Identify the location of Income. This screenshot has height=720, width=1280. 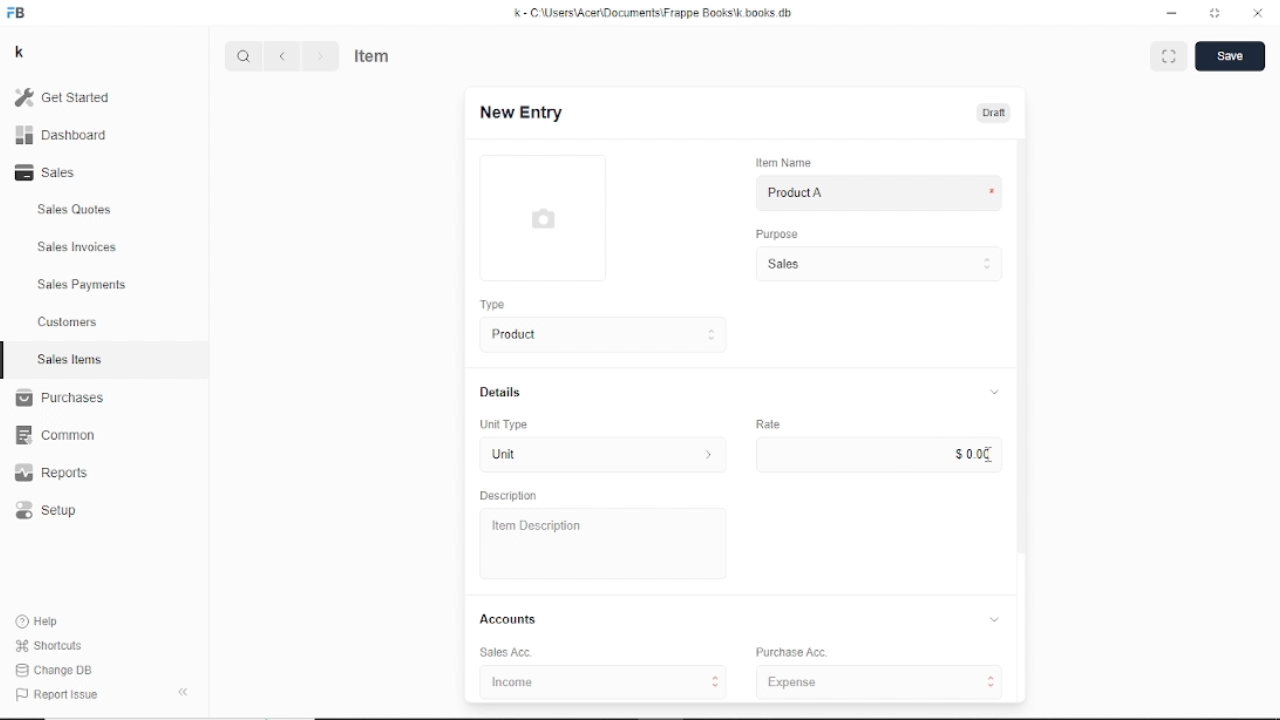
(601, 681).